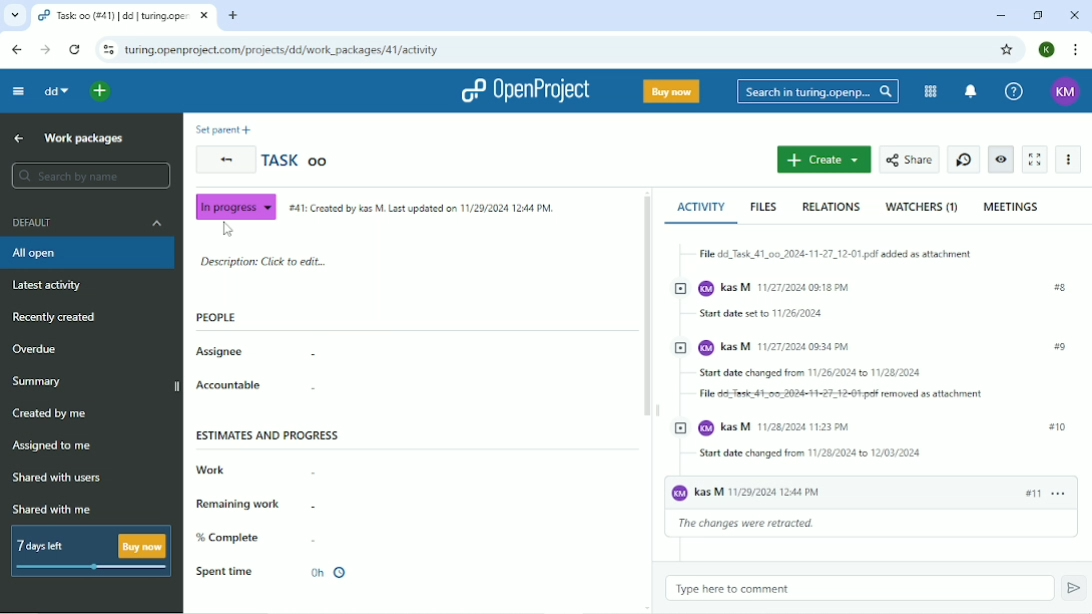 This screenshot has height=614, width=1092. I want to click on Accountable, so click(229, 386).